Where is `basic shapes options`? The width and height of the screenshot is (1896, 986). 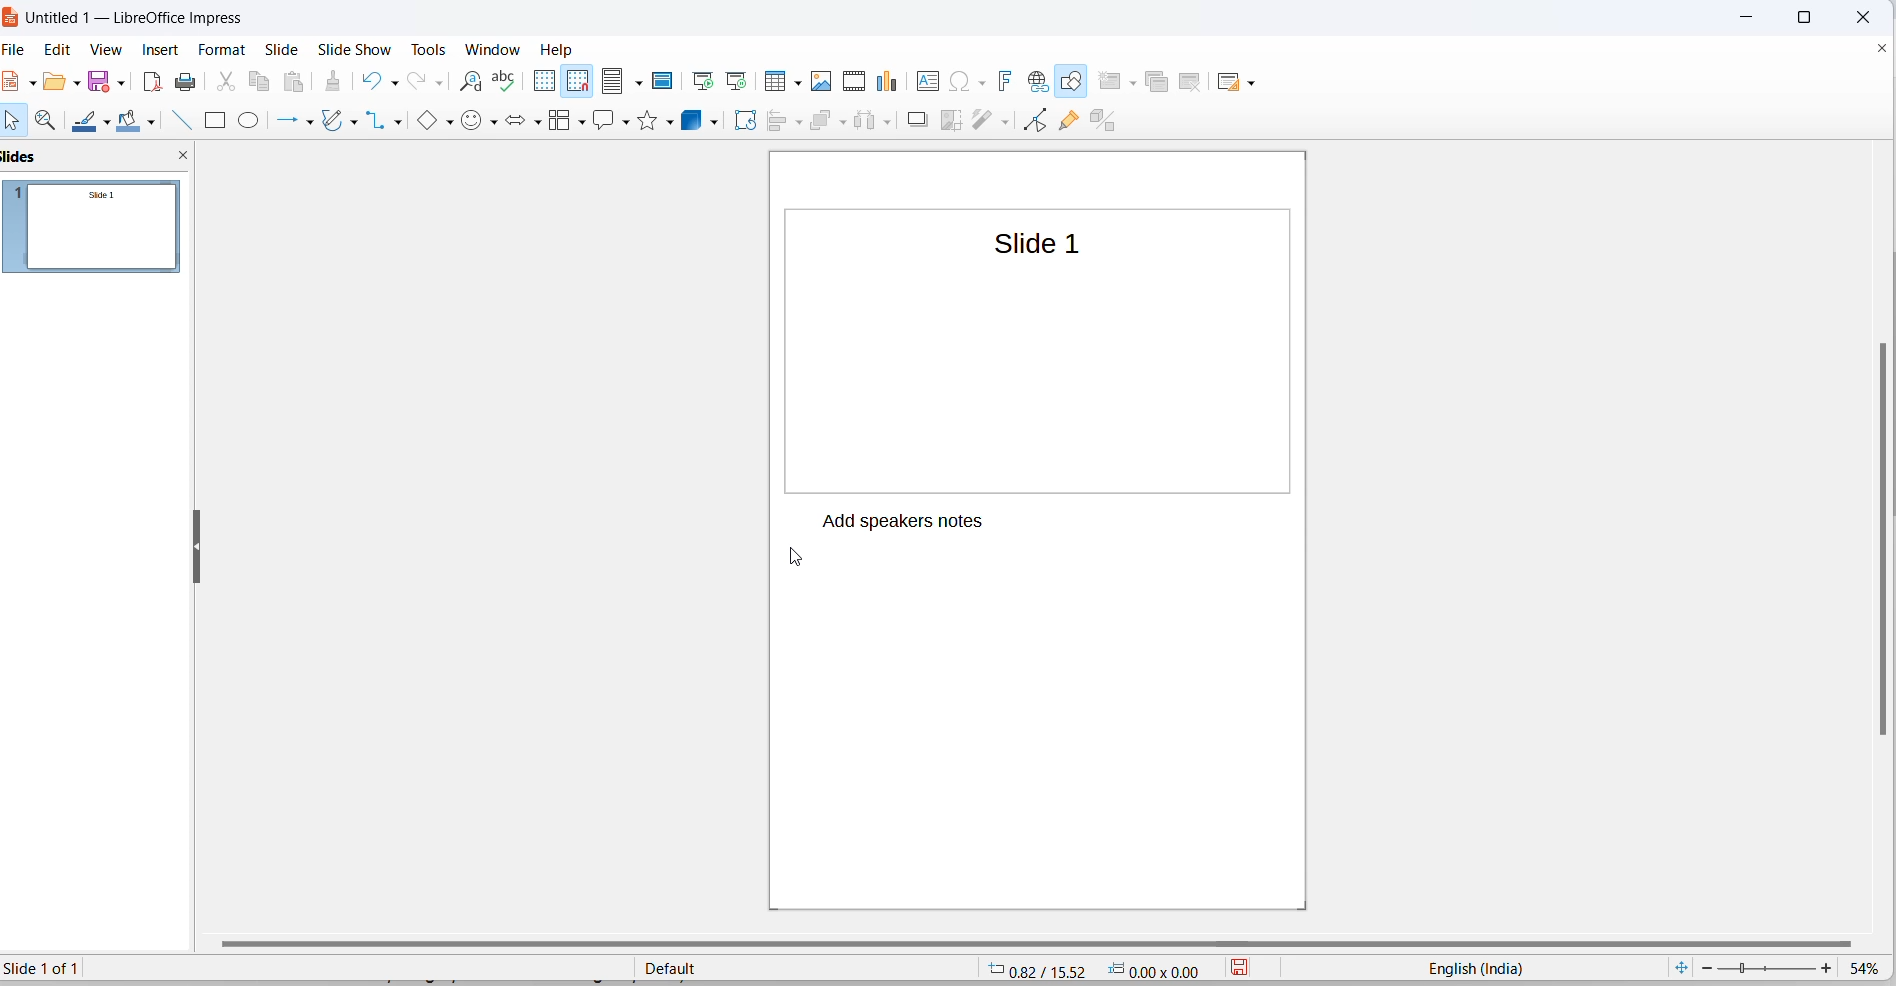
basic shapes options is located at coordinates (450, 122).